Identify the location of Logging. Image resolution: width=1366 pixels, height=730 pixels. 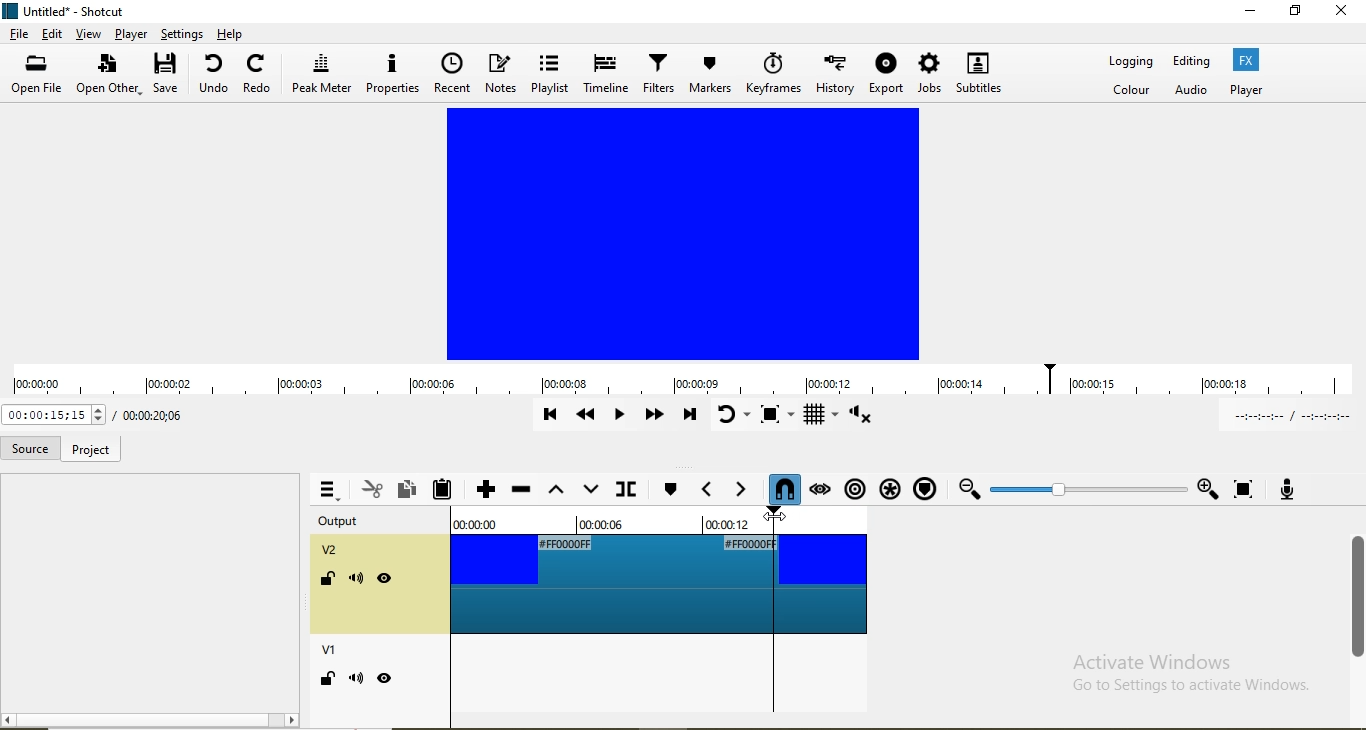
(1131, 64).